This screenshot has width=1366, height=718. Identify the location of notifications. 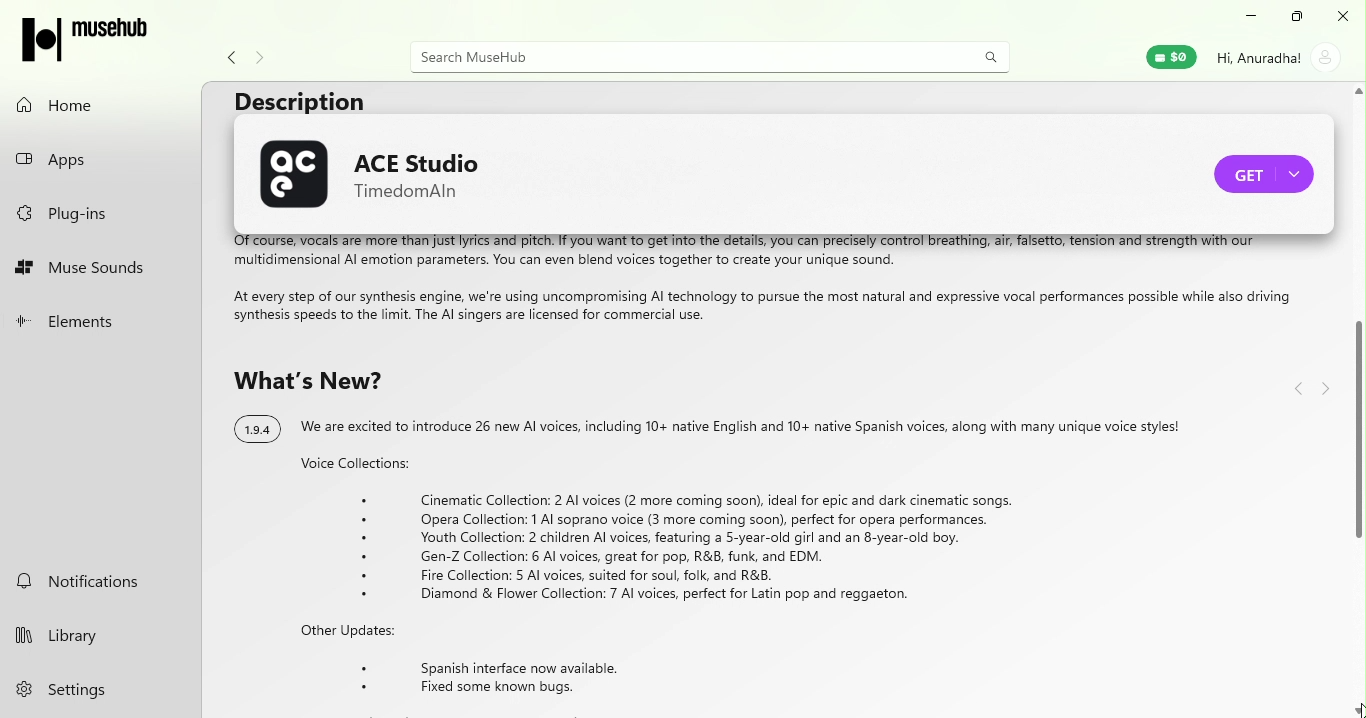
(98, 582).